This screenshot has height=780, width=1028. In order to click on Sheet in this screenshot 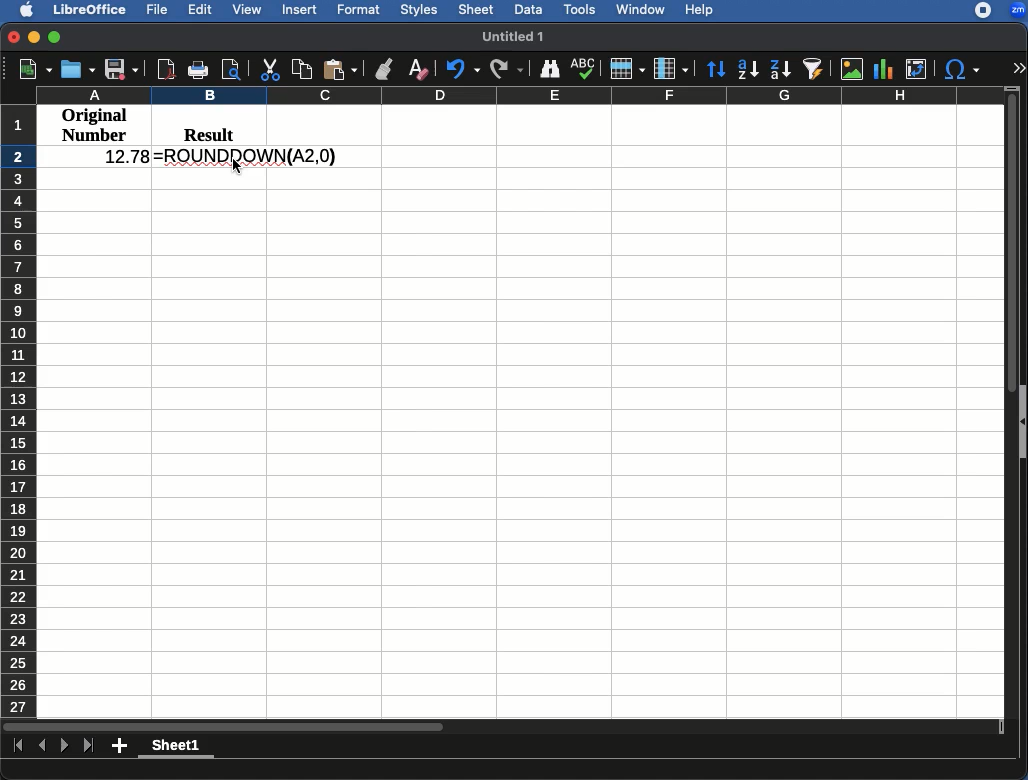, I will do `click(478, 11)`.